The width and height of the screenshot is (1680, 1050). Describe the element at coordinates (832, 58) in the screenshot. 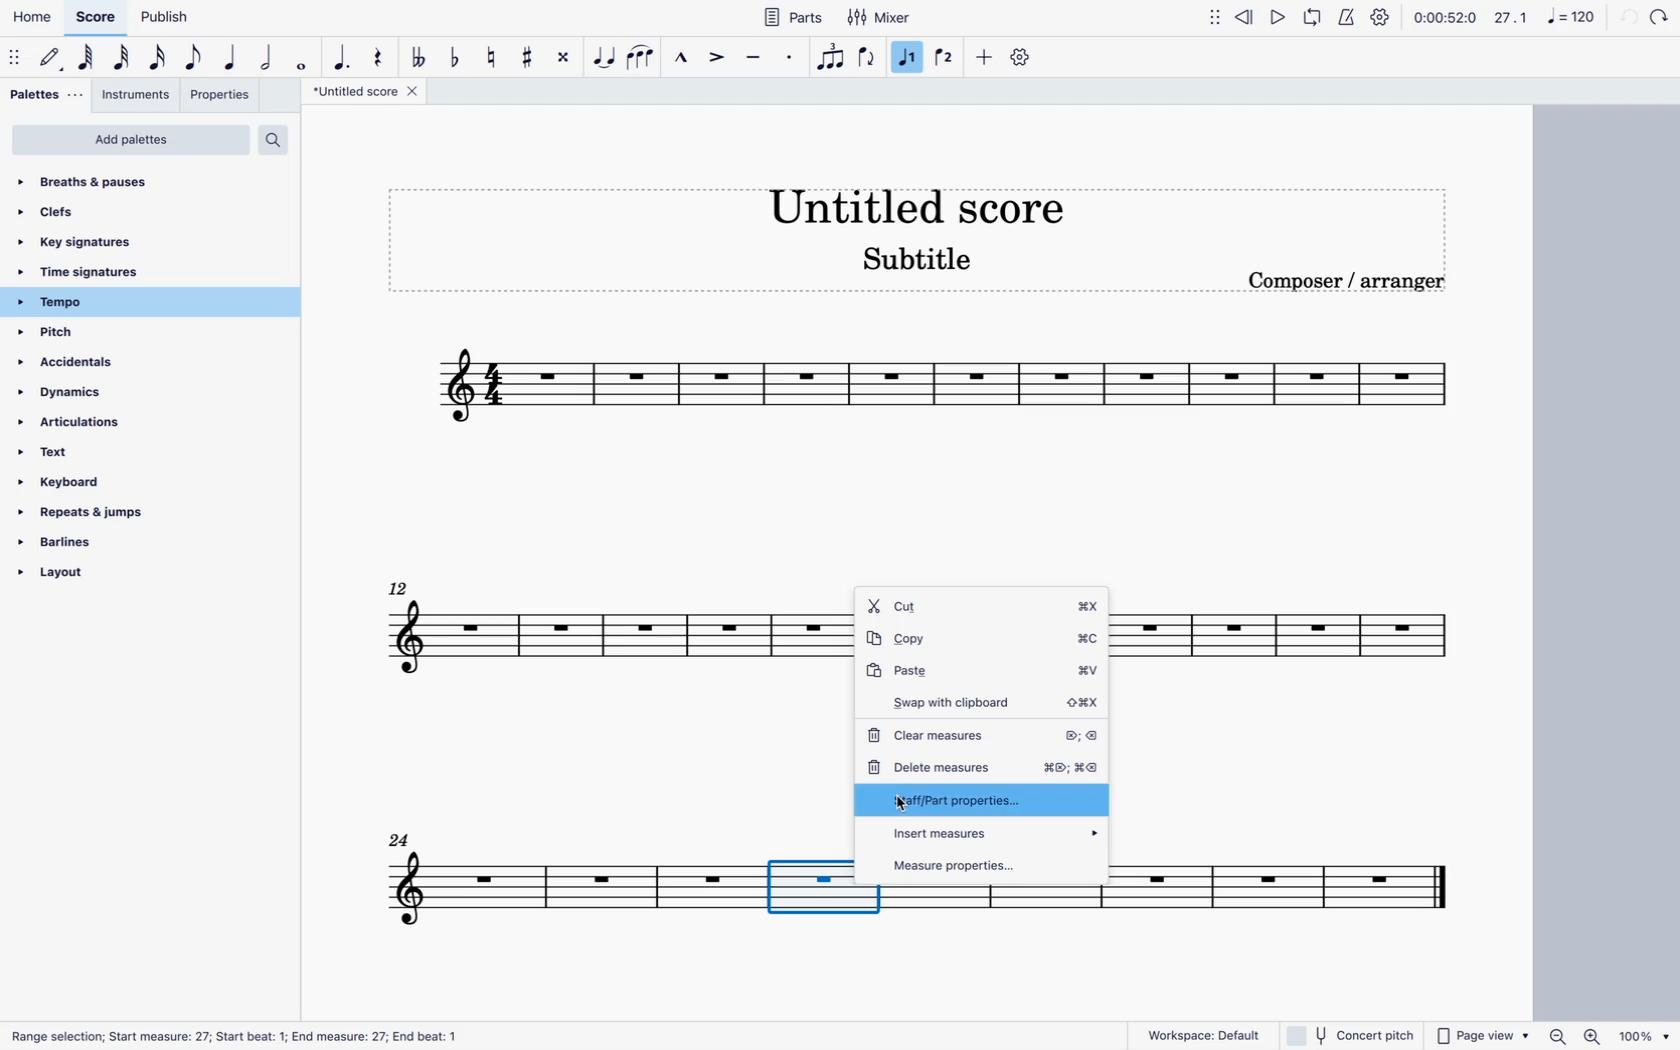

I see `voice 1` at that location.